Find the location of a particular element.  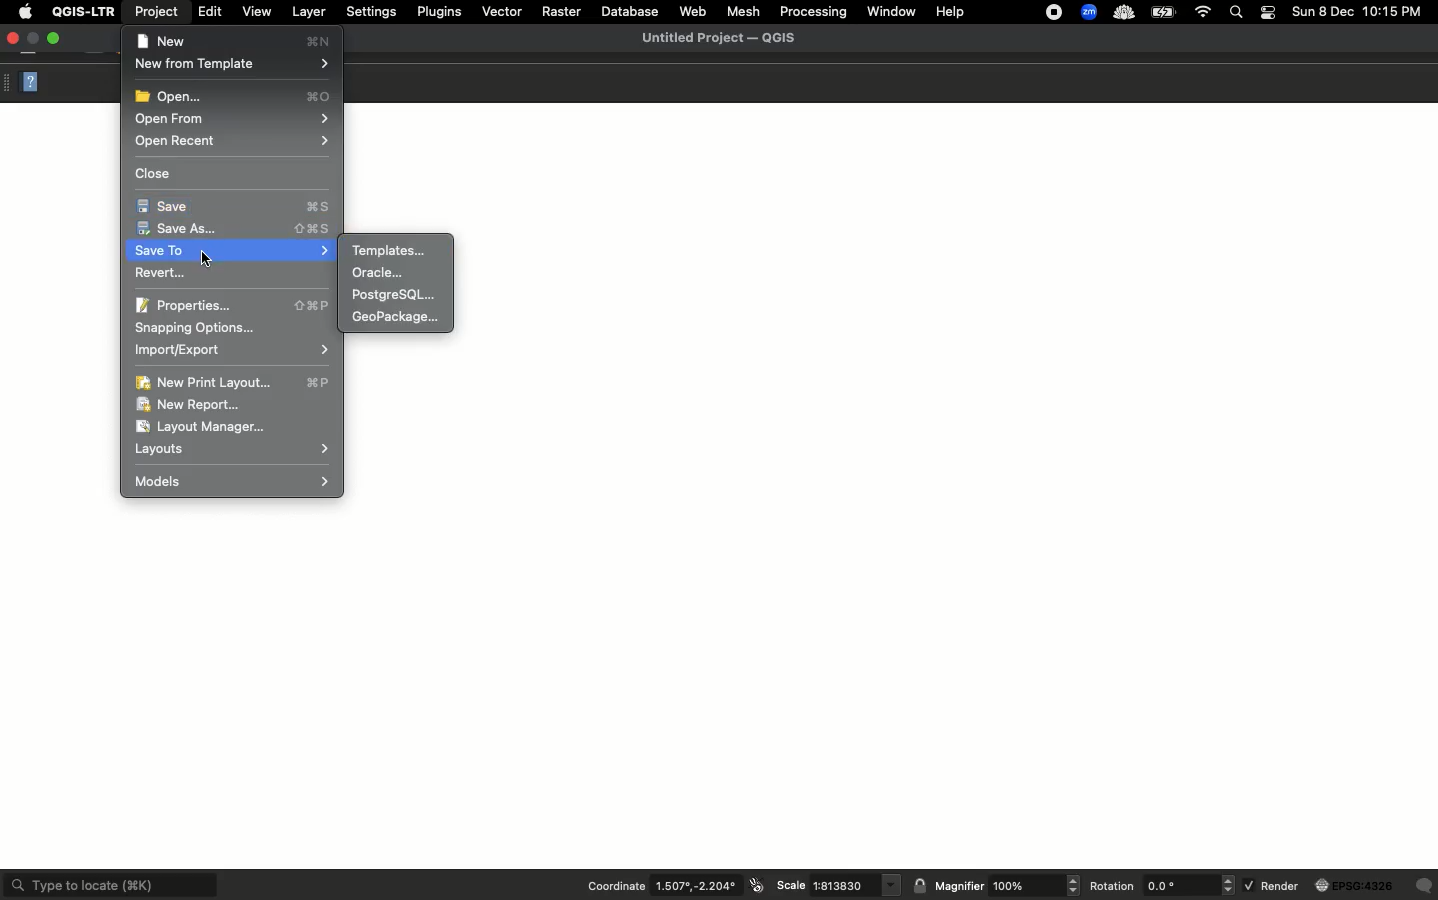

 is located at coordinates (1425, 886).